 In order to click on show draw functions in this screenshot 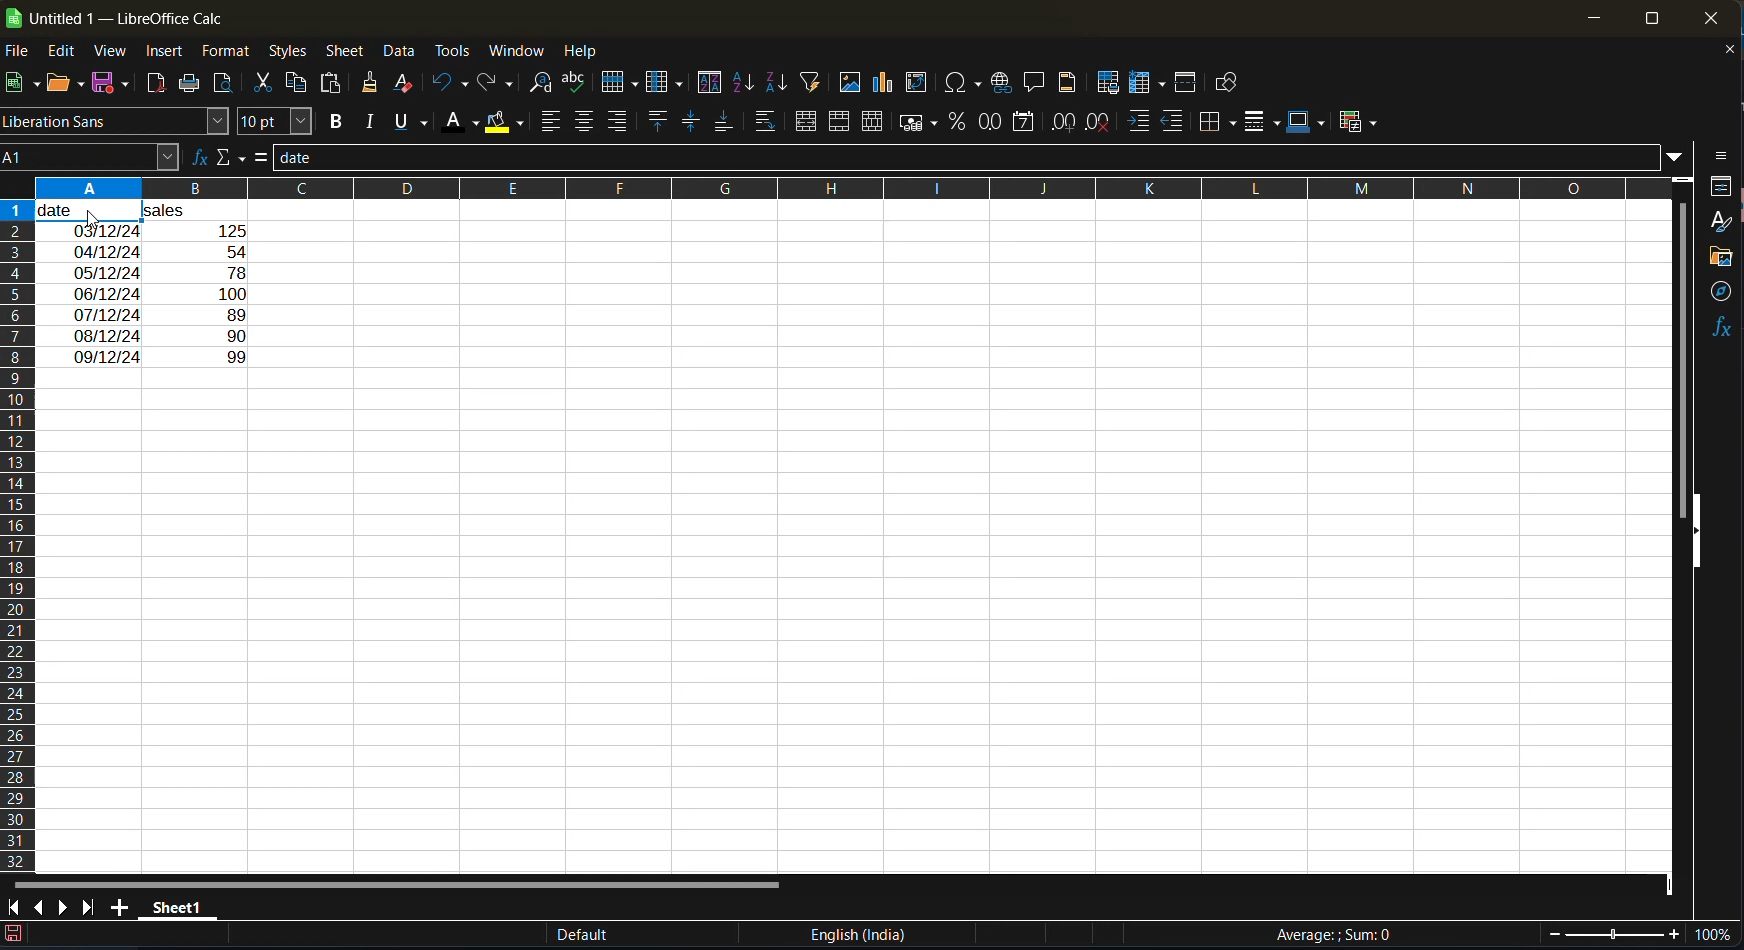, I will do `click(1231, 87)`.